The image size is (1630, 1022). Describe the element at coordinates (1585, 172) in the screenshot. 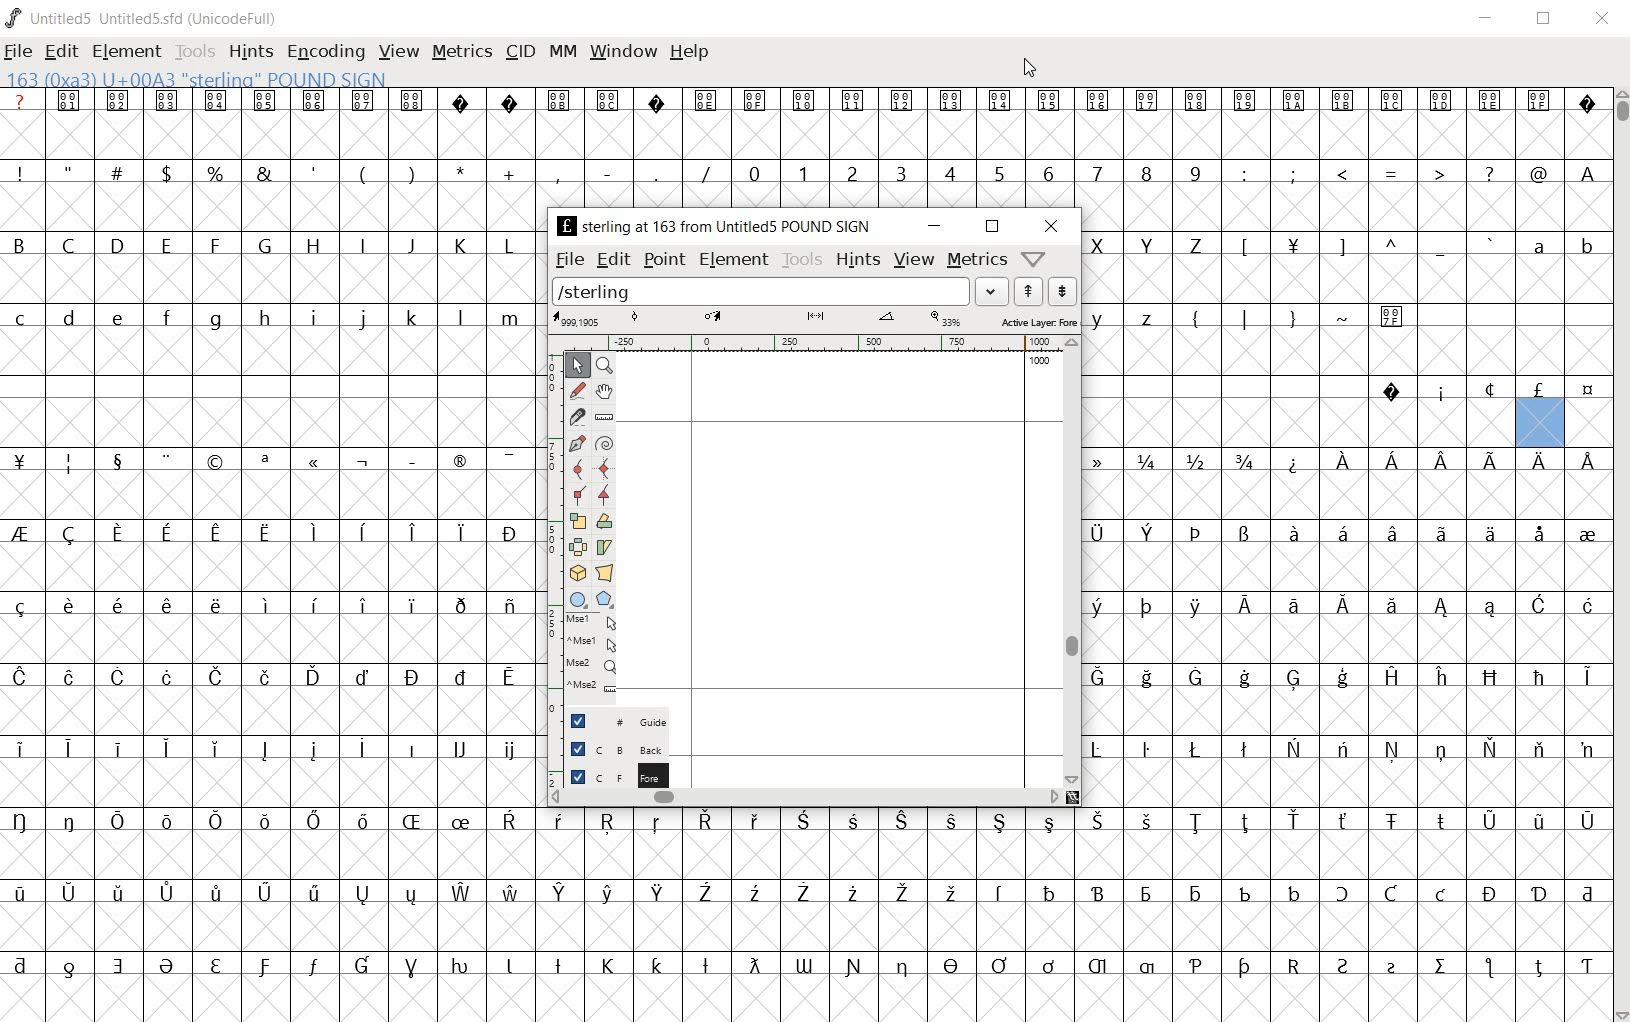

I see `A` at that location.